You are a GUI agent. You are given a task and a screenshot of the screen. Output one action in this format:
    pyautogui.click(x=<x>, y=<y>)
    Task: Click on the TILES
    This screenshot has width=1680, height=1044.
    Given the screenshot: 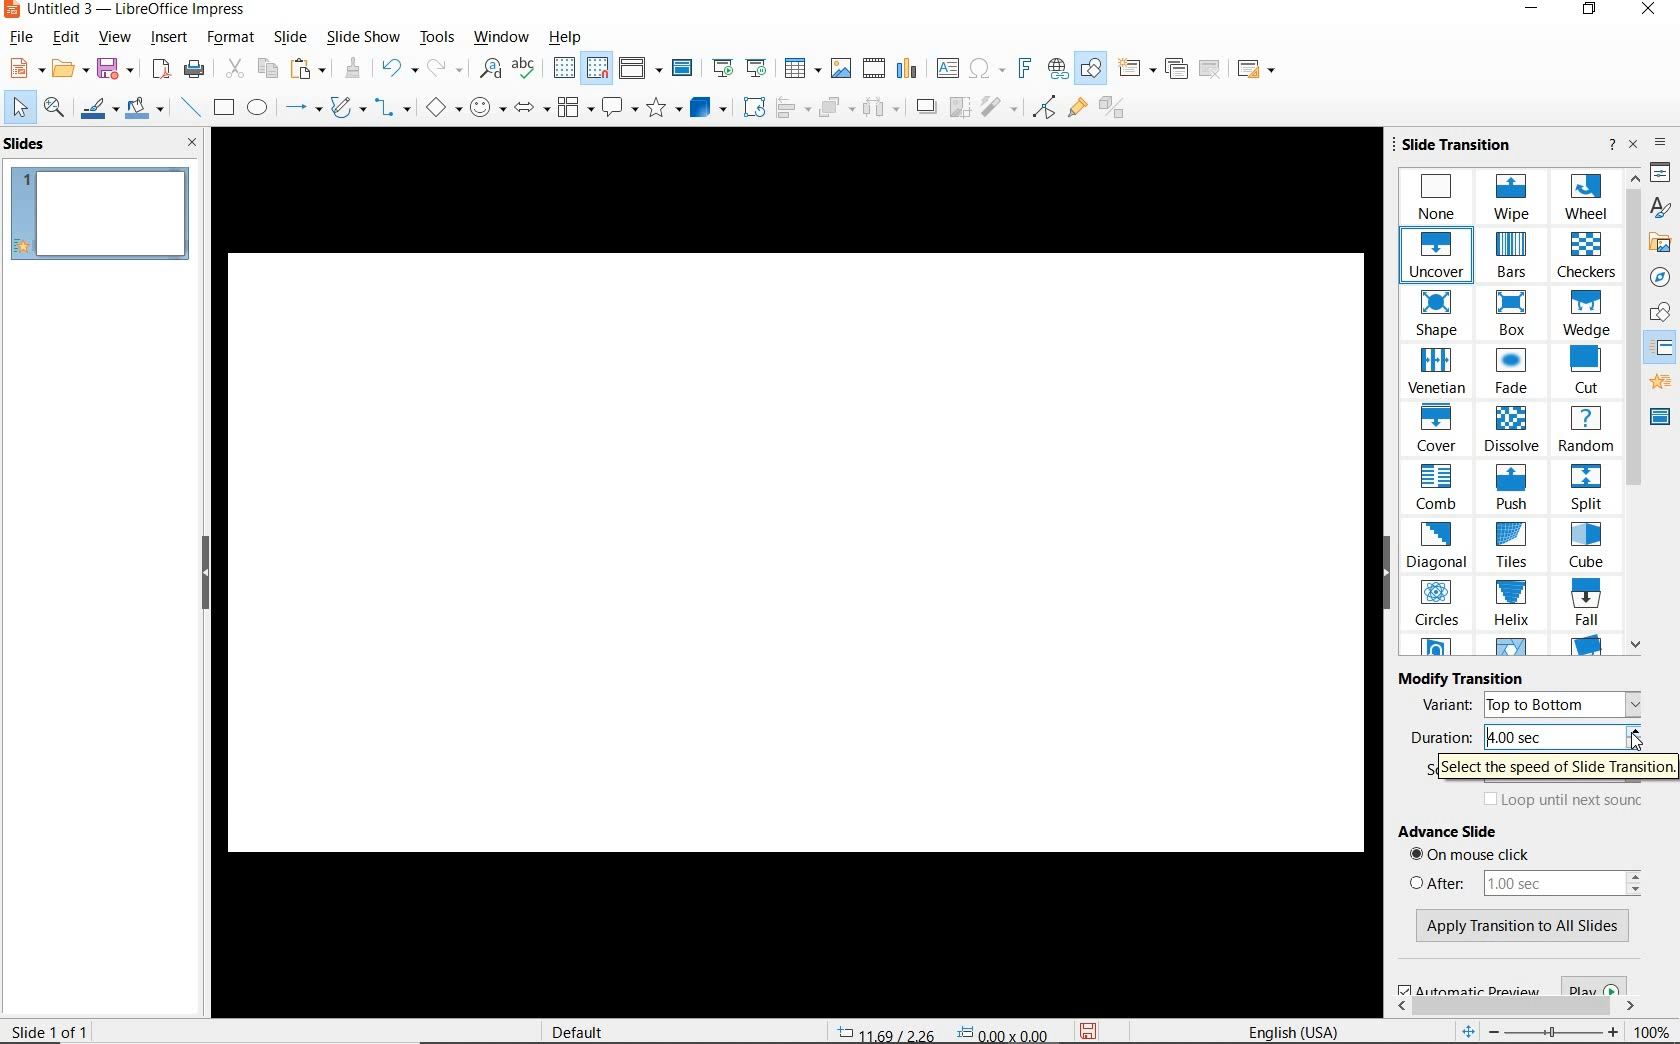 What is the action you would take?
    pyautogui.click(x=1515, y=546)
    